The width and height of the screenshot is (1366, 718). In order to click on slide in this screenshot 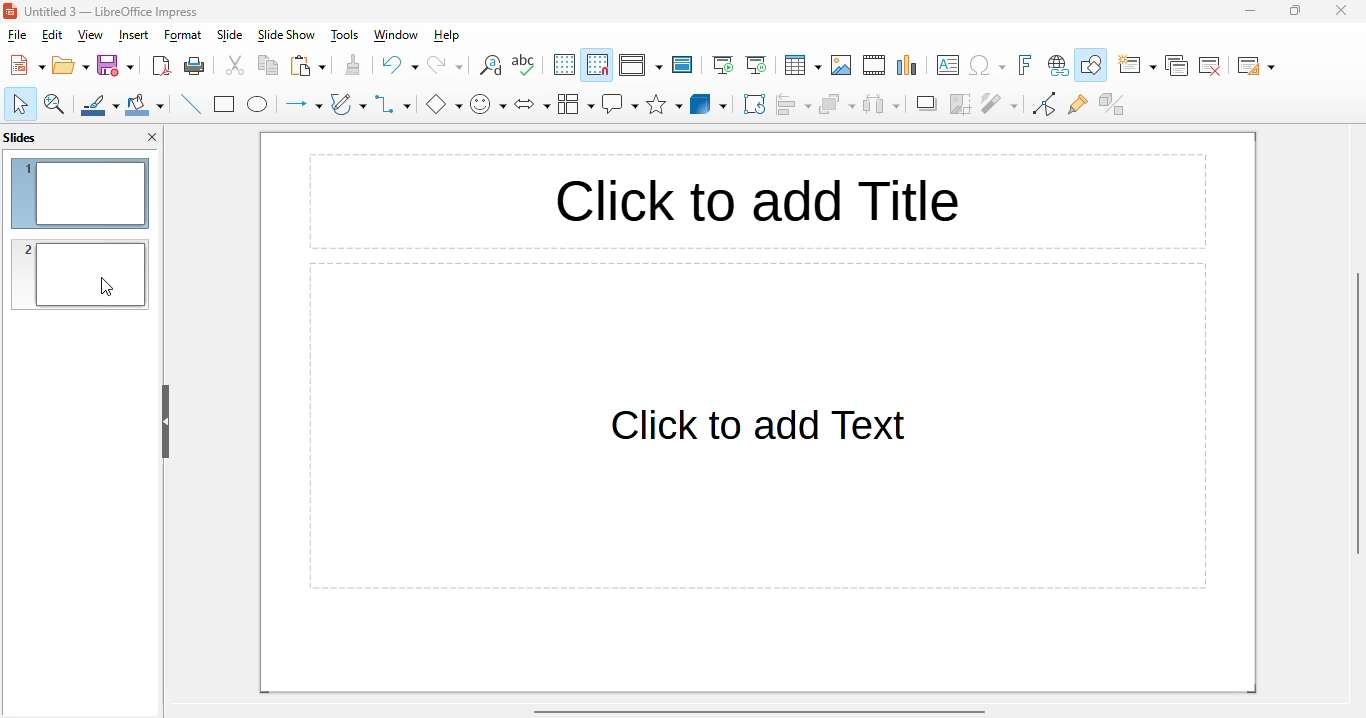, I will do `click(230, 36)`.